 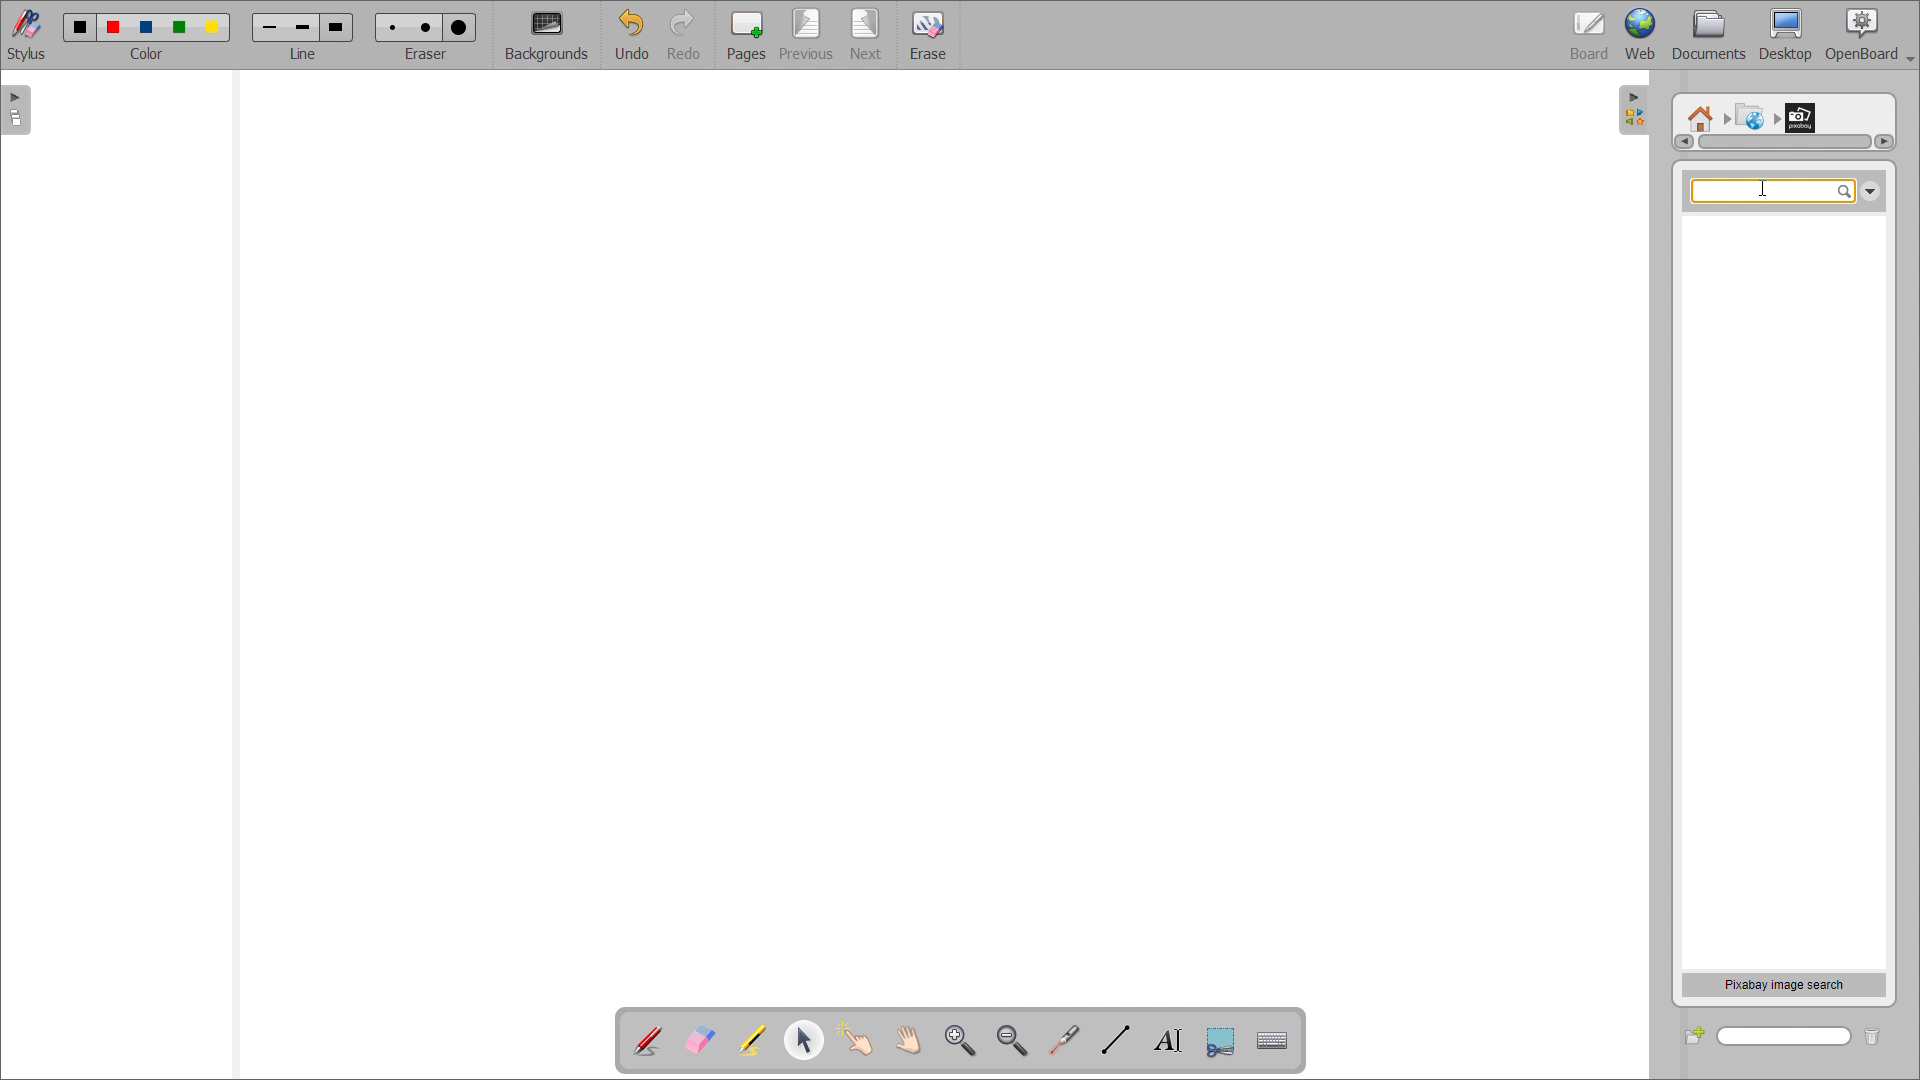 I want to click on backgrounds, so click(x=548, y=36).